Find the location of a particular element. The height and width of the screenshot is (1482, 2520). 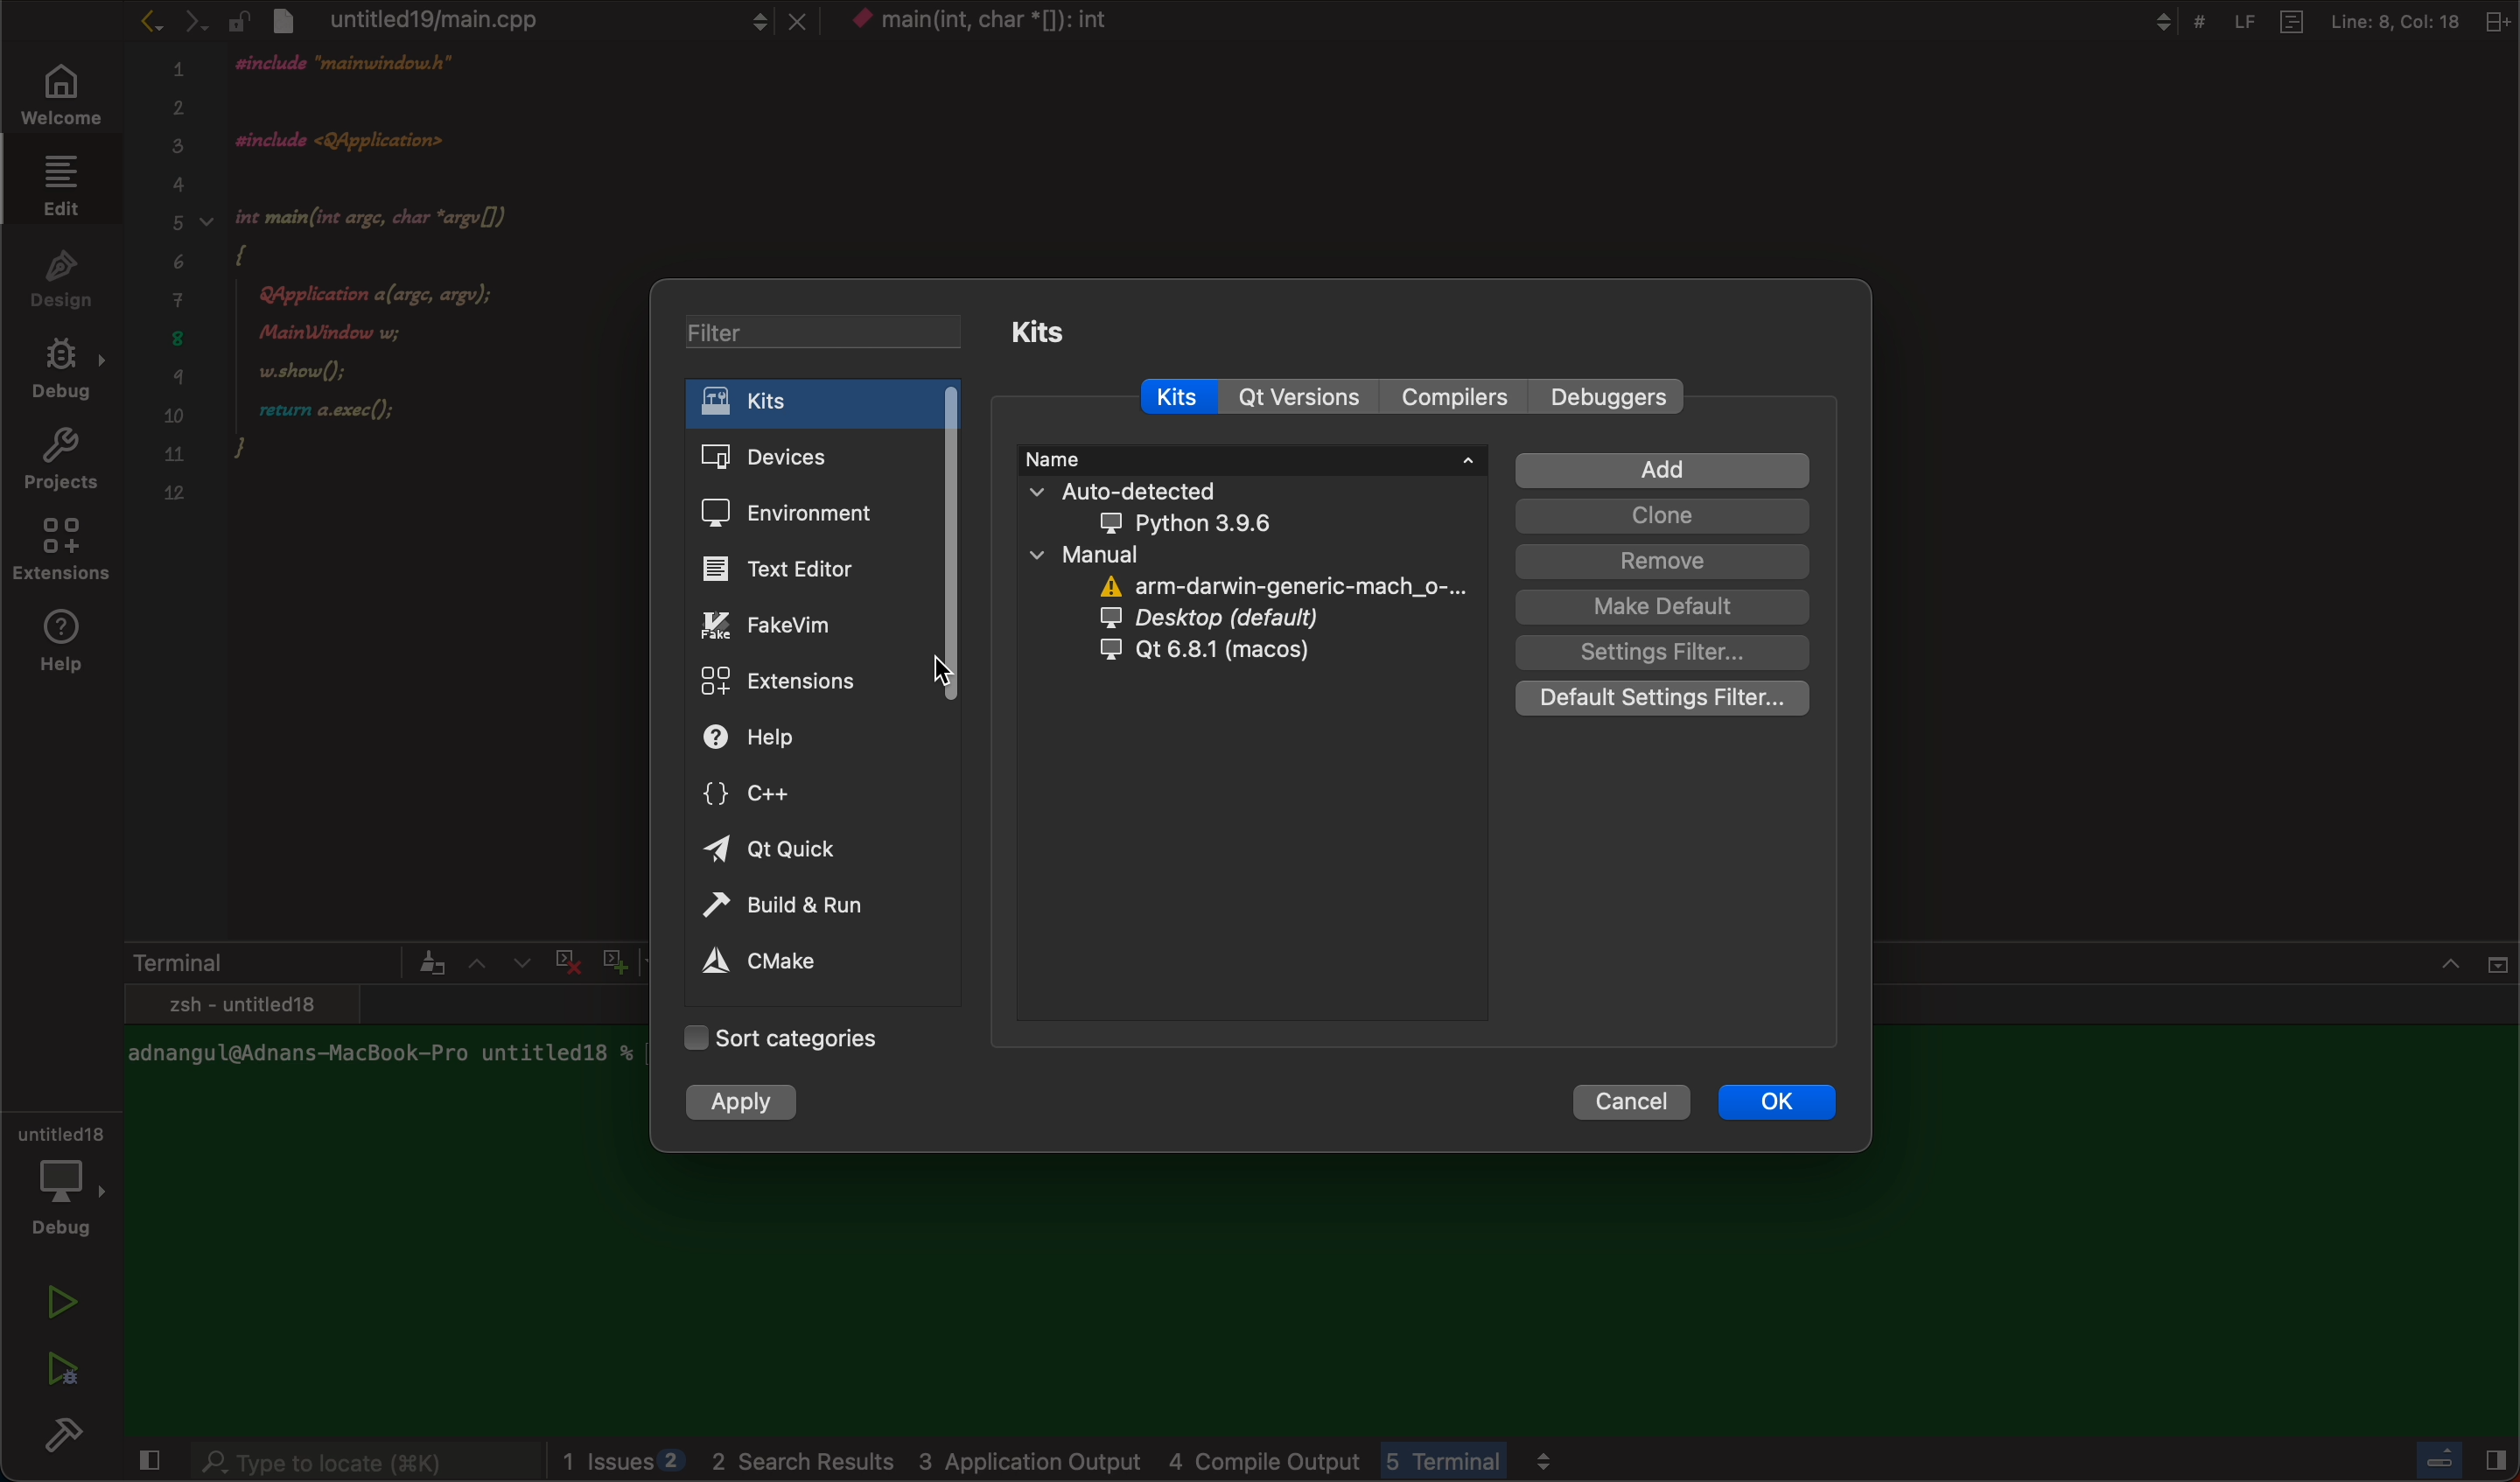

qt quick is located at coordinates (807, 853).